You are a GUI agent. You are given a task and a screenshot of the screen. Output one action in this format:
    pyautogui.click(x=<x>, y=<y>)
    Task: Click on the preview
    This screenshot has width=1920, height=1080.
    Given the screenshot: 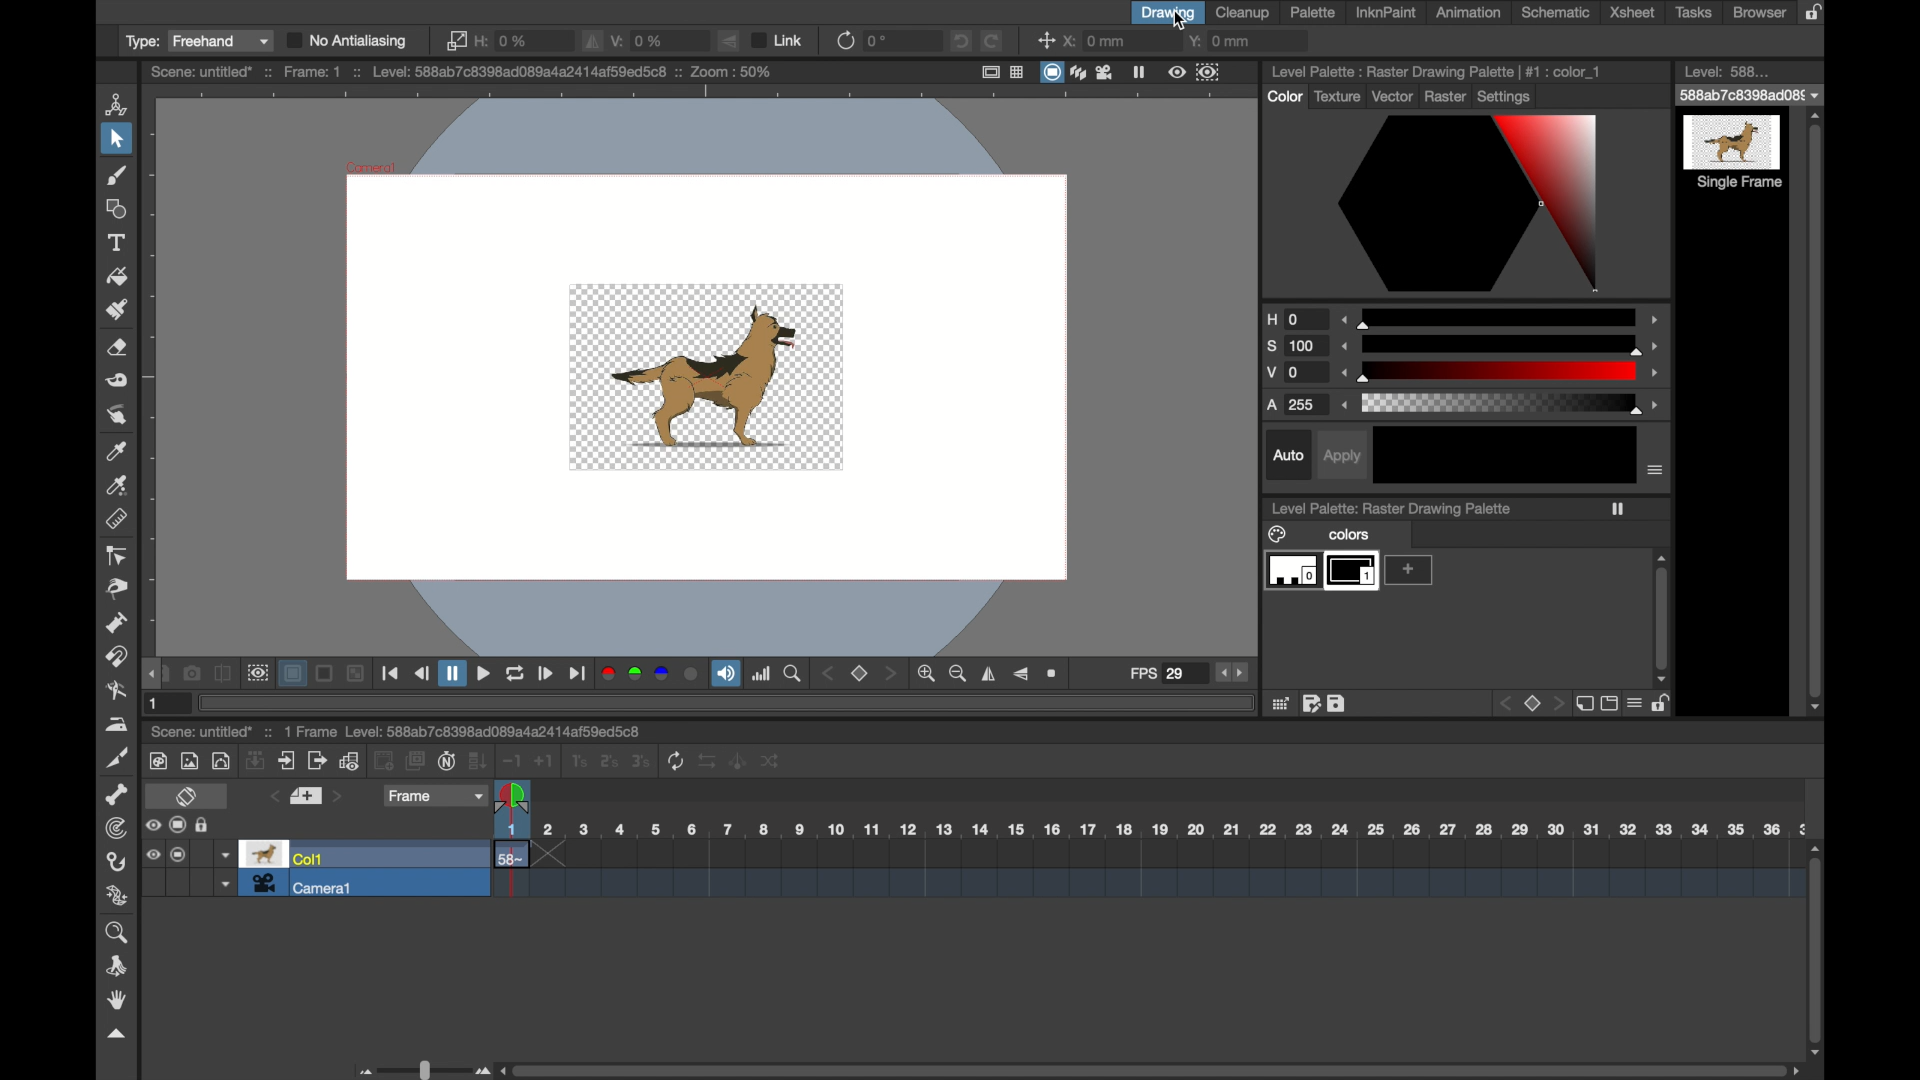 What is the action you would take?
    pyautogui.click(x=1192, y=71)
    